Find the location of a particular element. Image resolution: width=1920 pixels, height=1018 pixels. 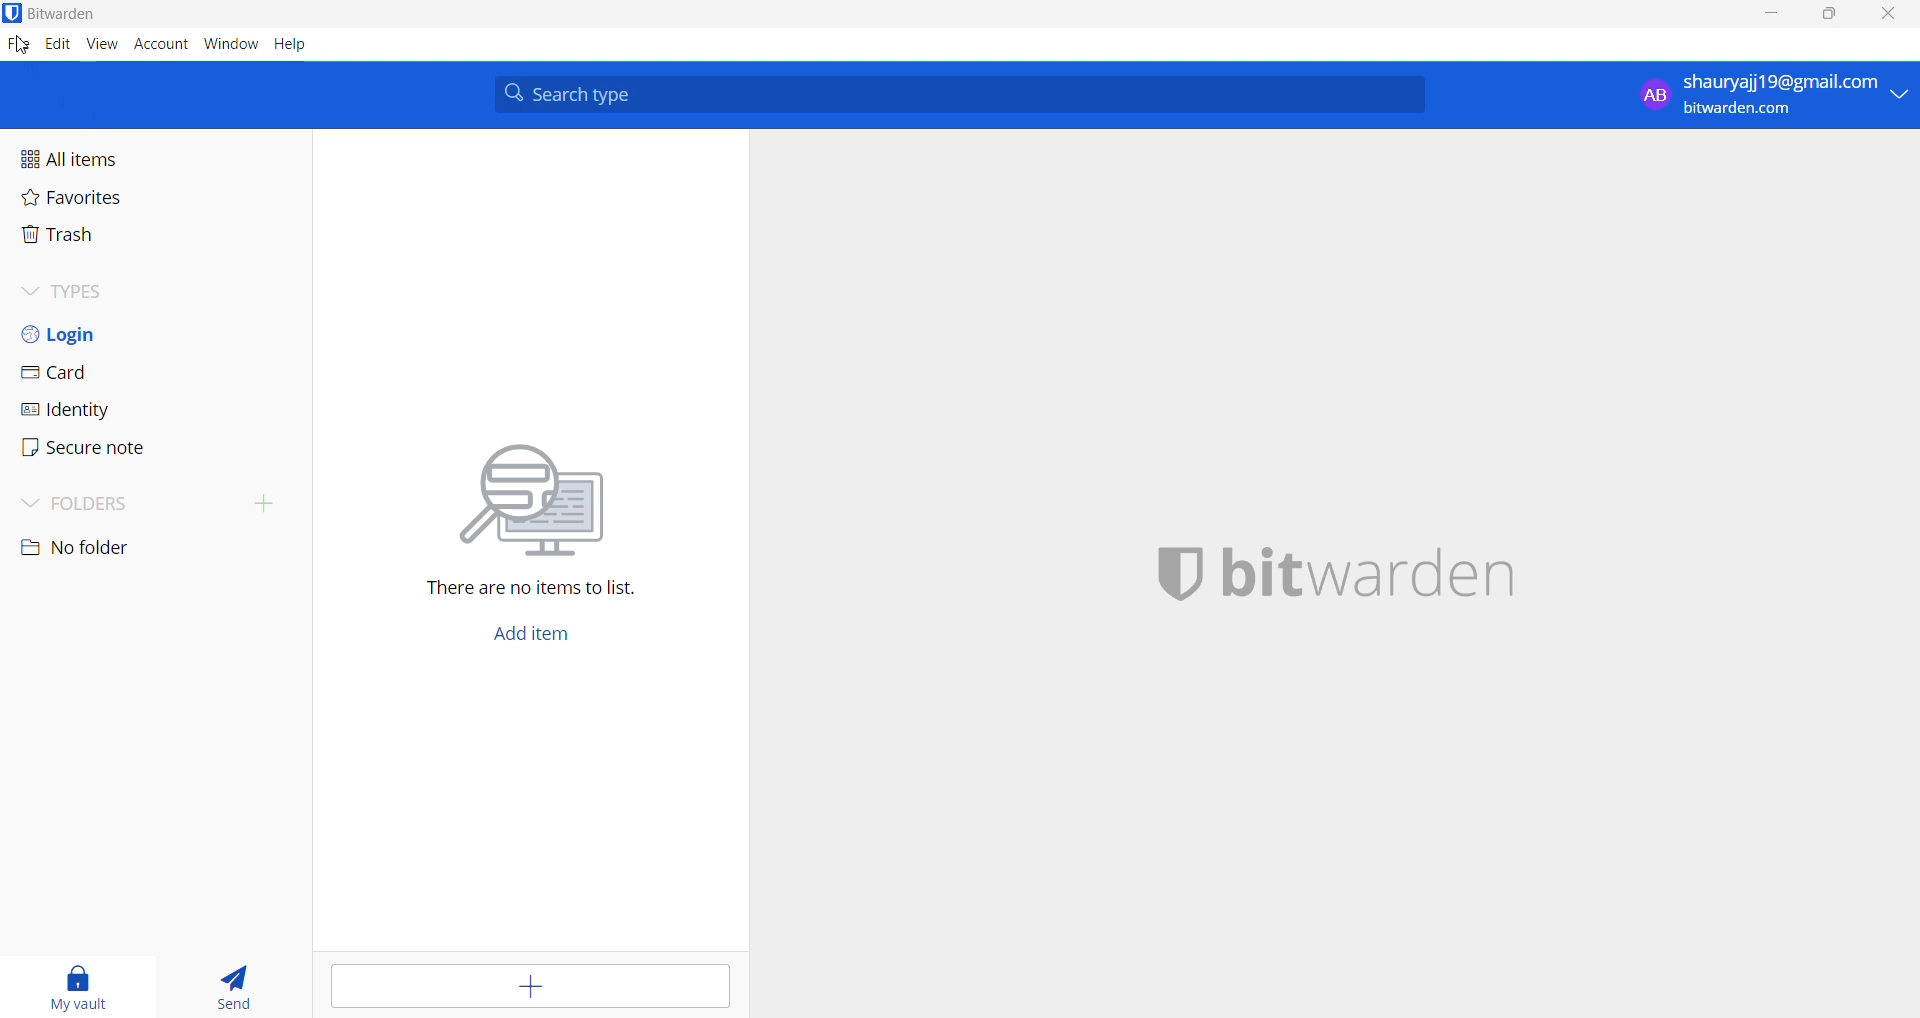

bitwarden logo is located at coordinates (58, 14).